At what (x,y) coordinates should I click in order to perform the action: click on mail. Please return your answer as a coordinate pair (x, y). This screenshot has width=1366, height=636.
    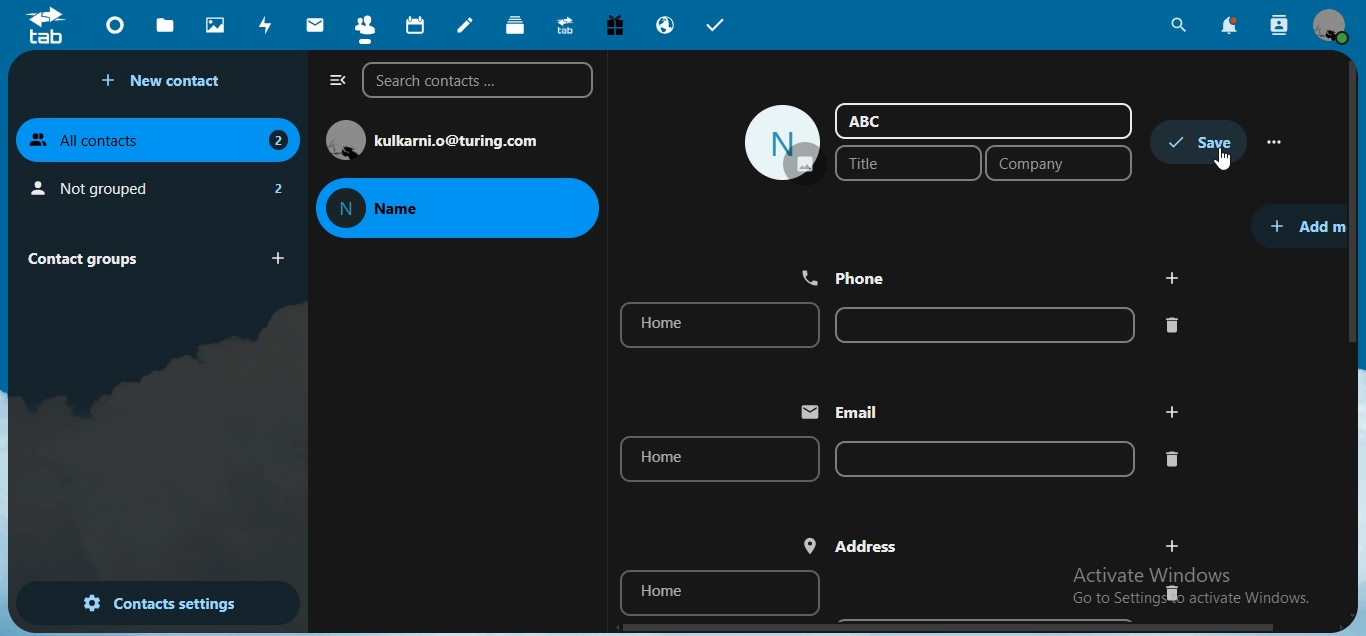
    Looking at the image, I should click on (313, 25).